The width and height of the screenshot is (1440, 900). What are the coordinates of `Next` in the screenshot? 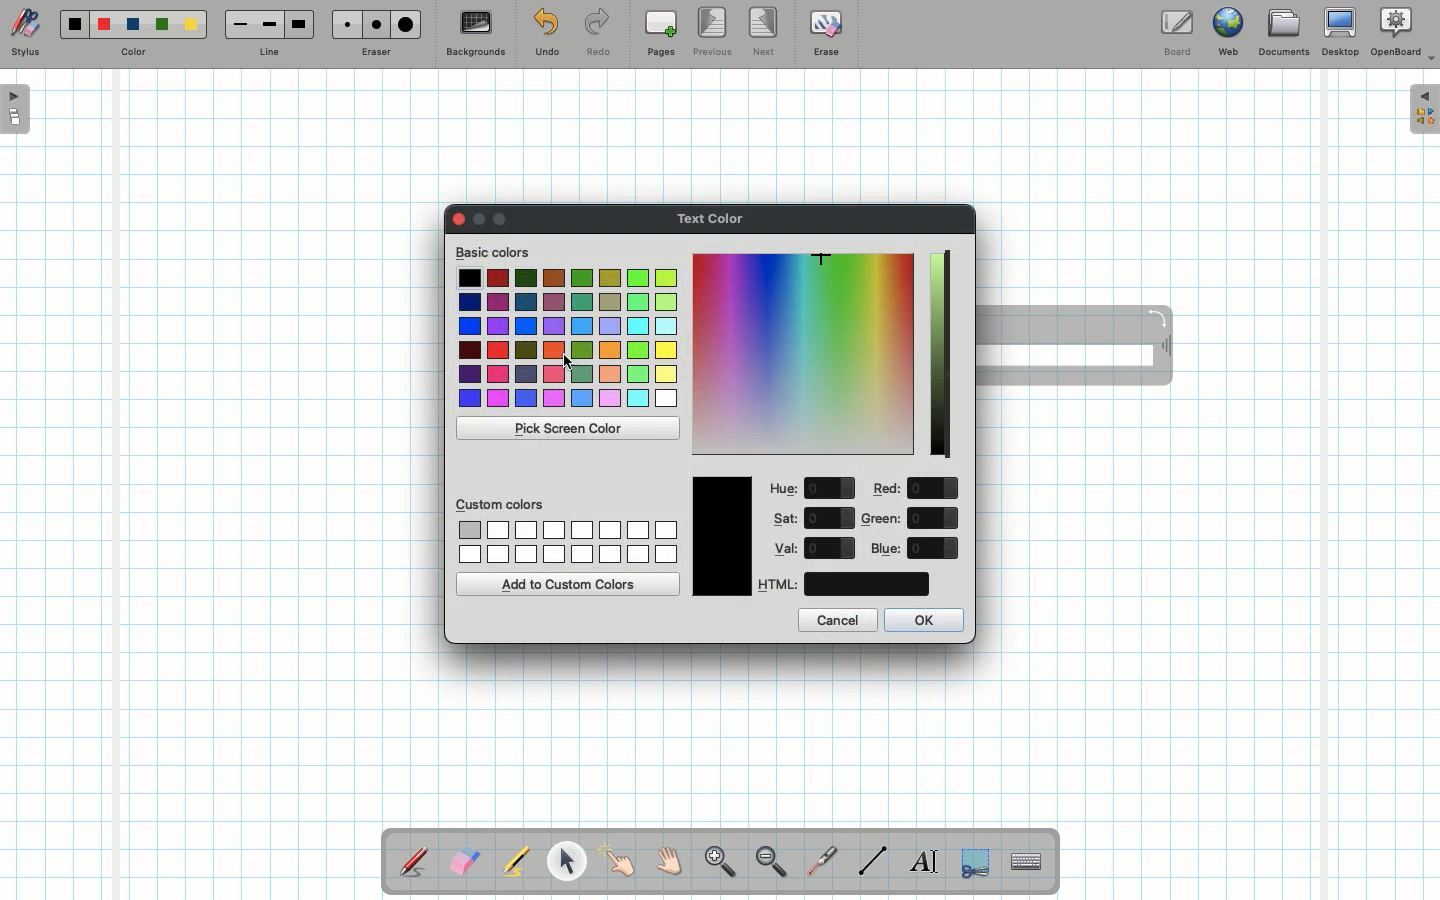 It's located at (765, 30).